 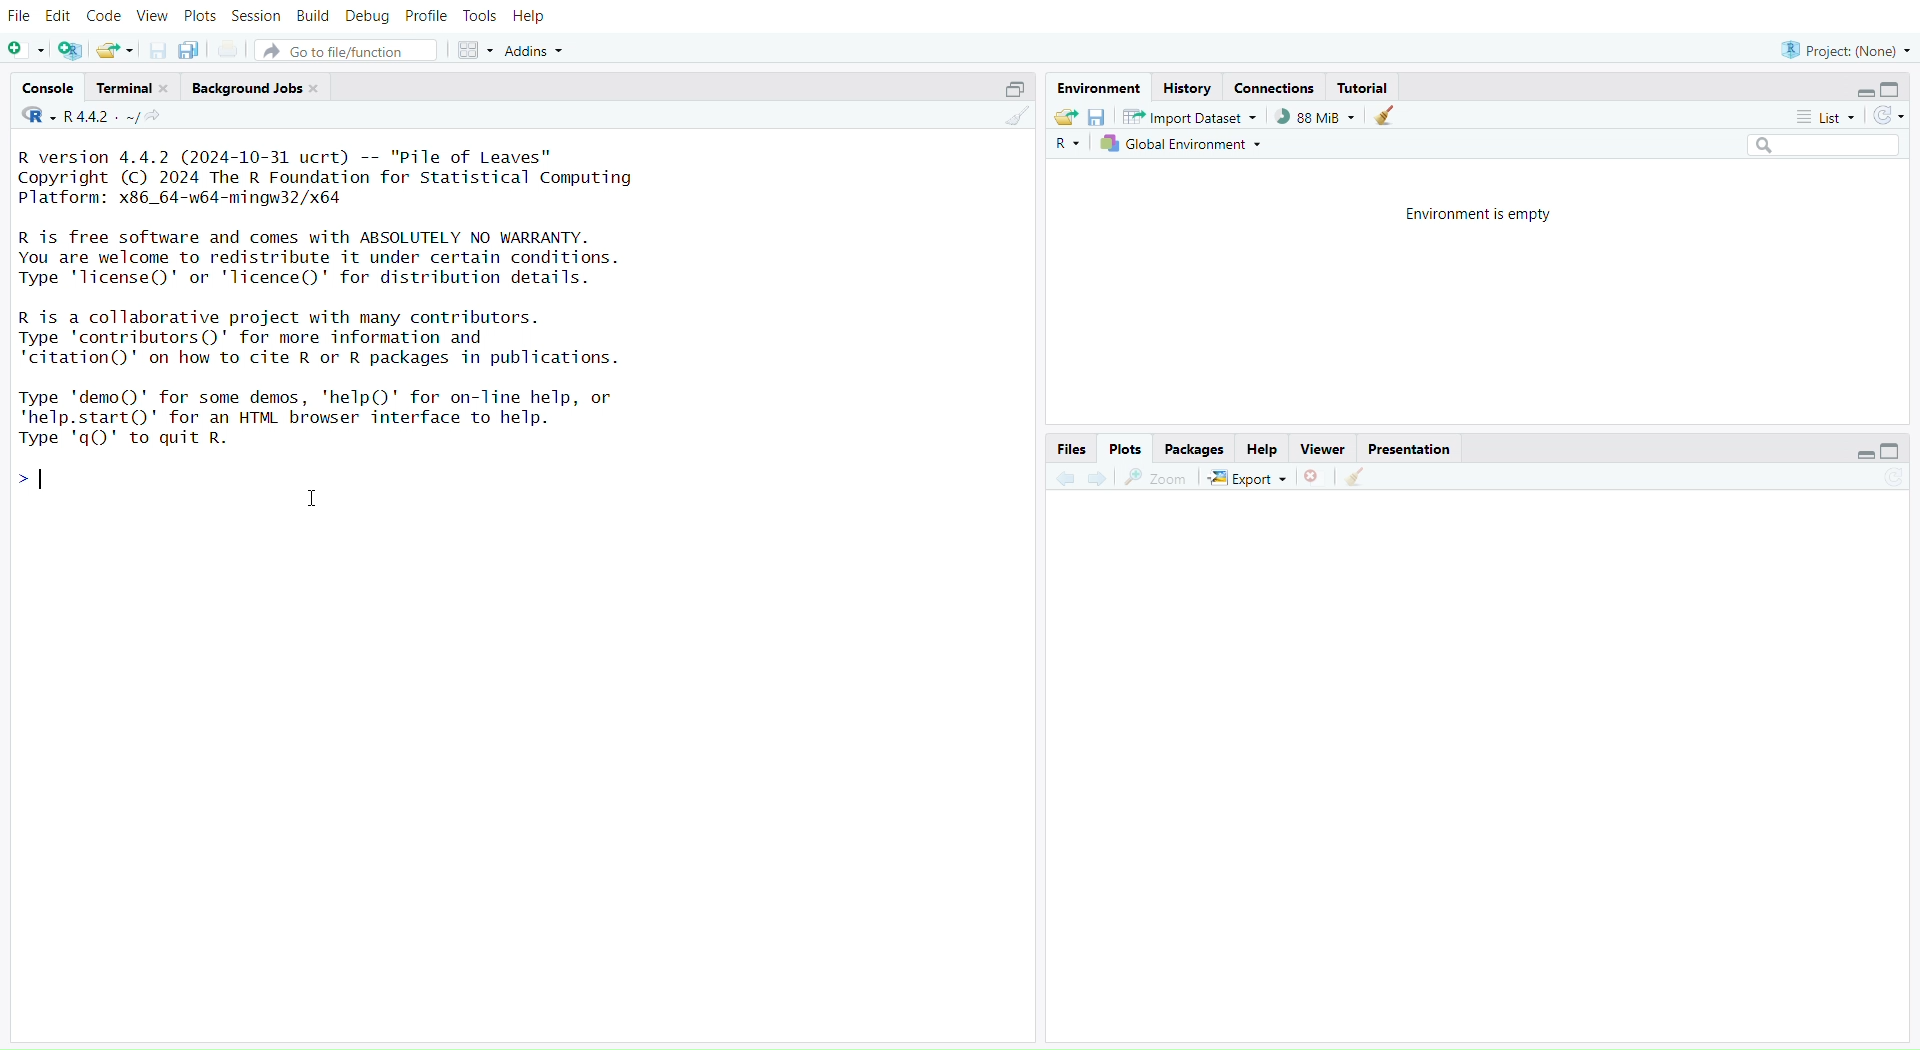 What do you see at coordinates (527, 18) in the screenshot?
I see `help` at bounding box center [527, 18].